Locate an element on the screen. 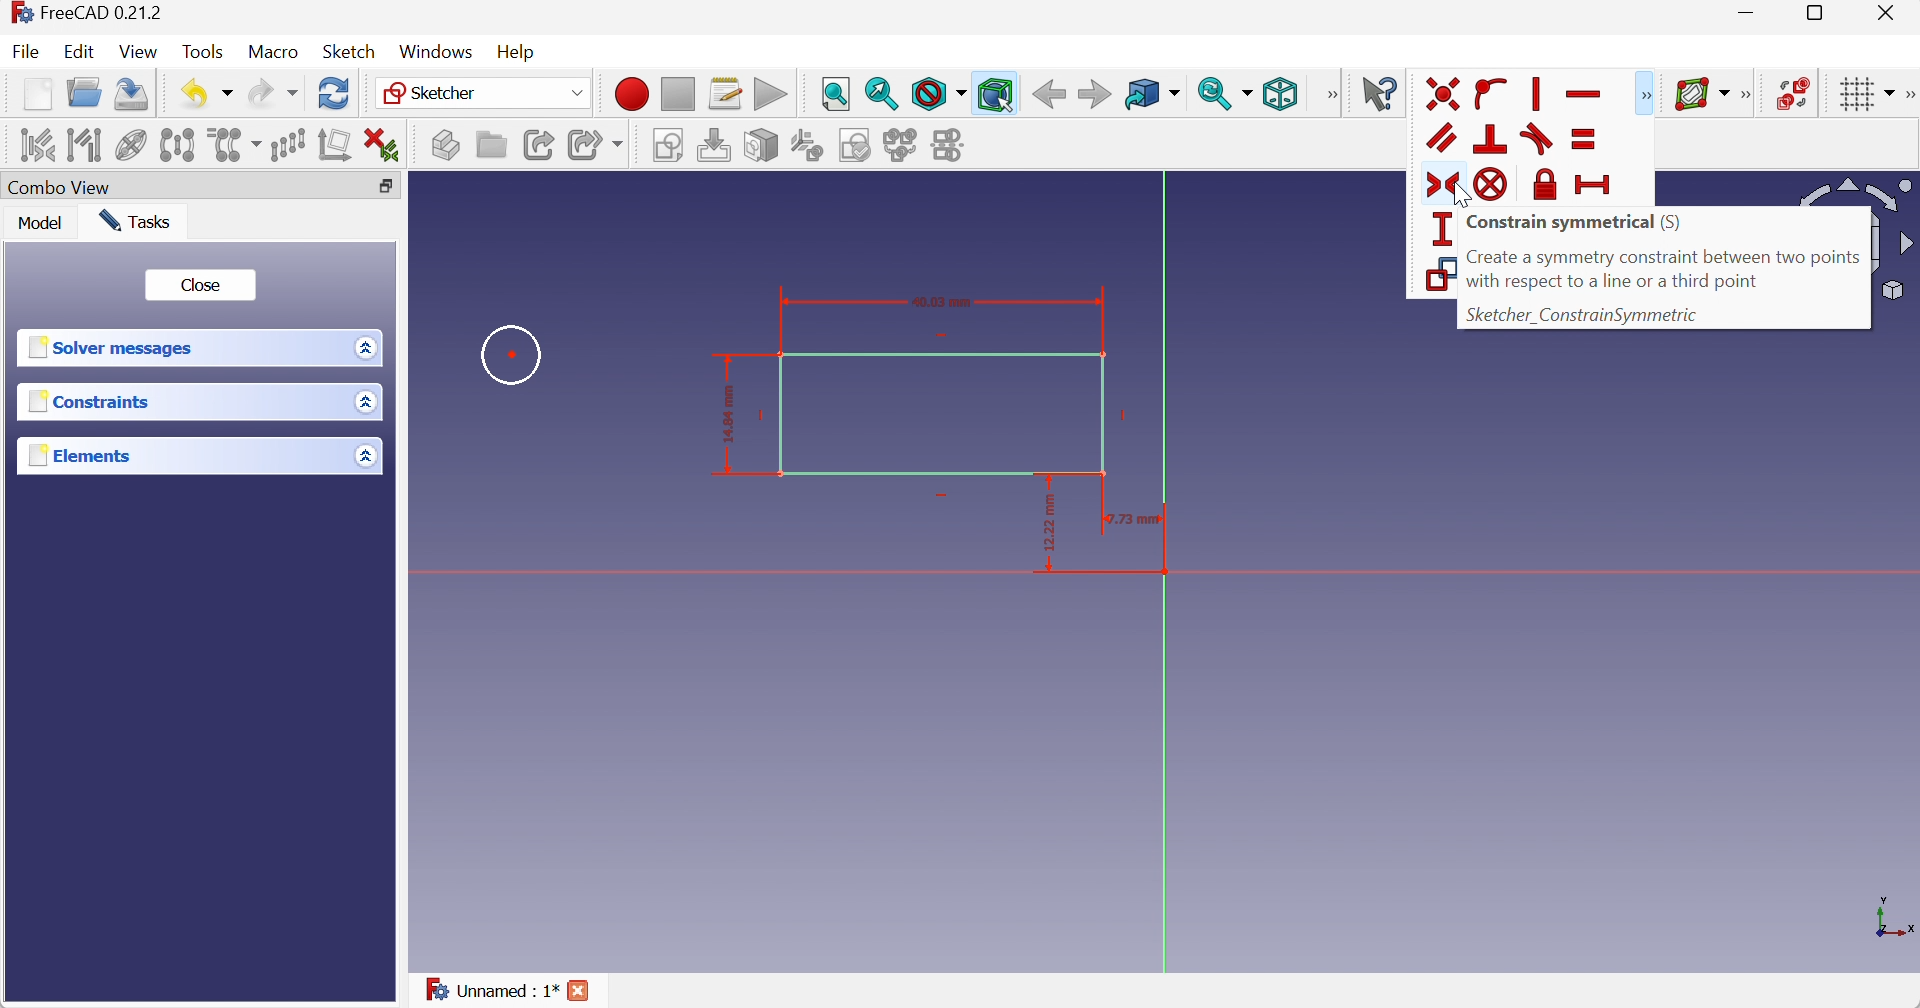  cursor is located at coordinates (1462, 195).